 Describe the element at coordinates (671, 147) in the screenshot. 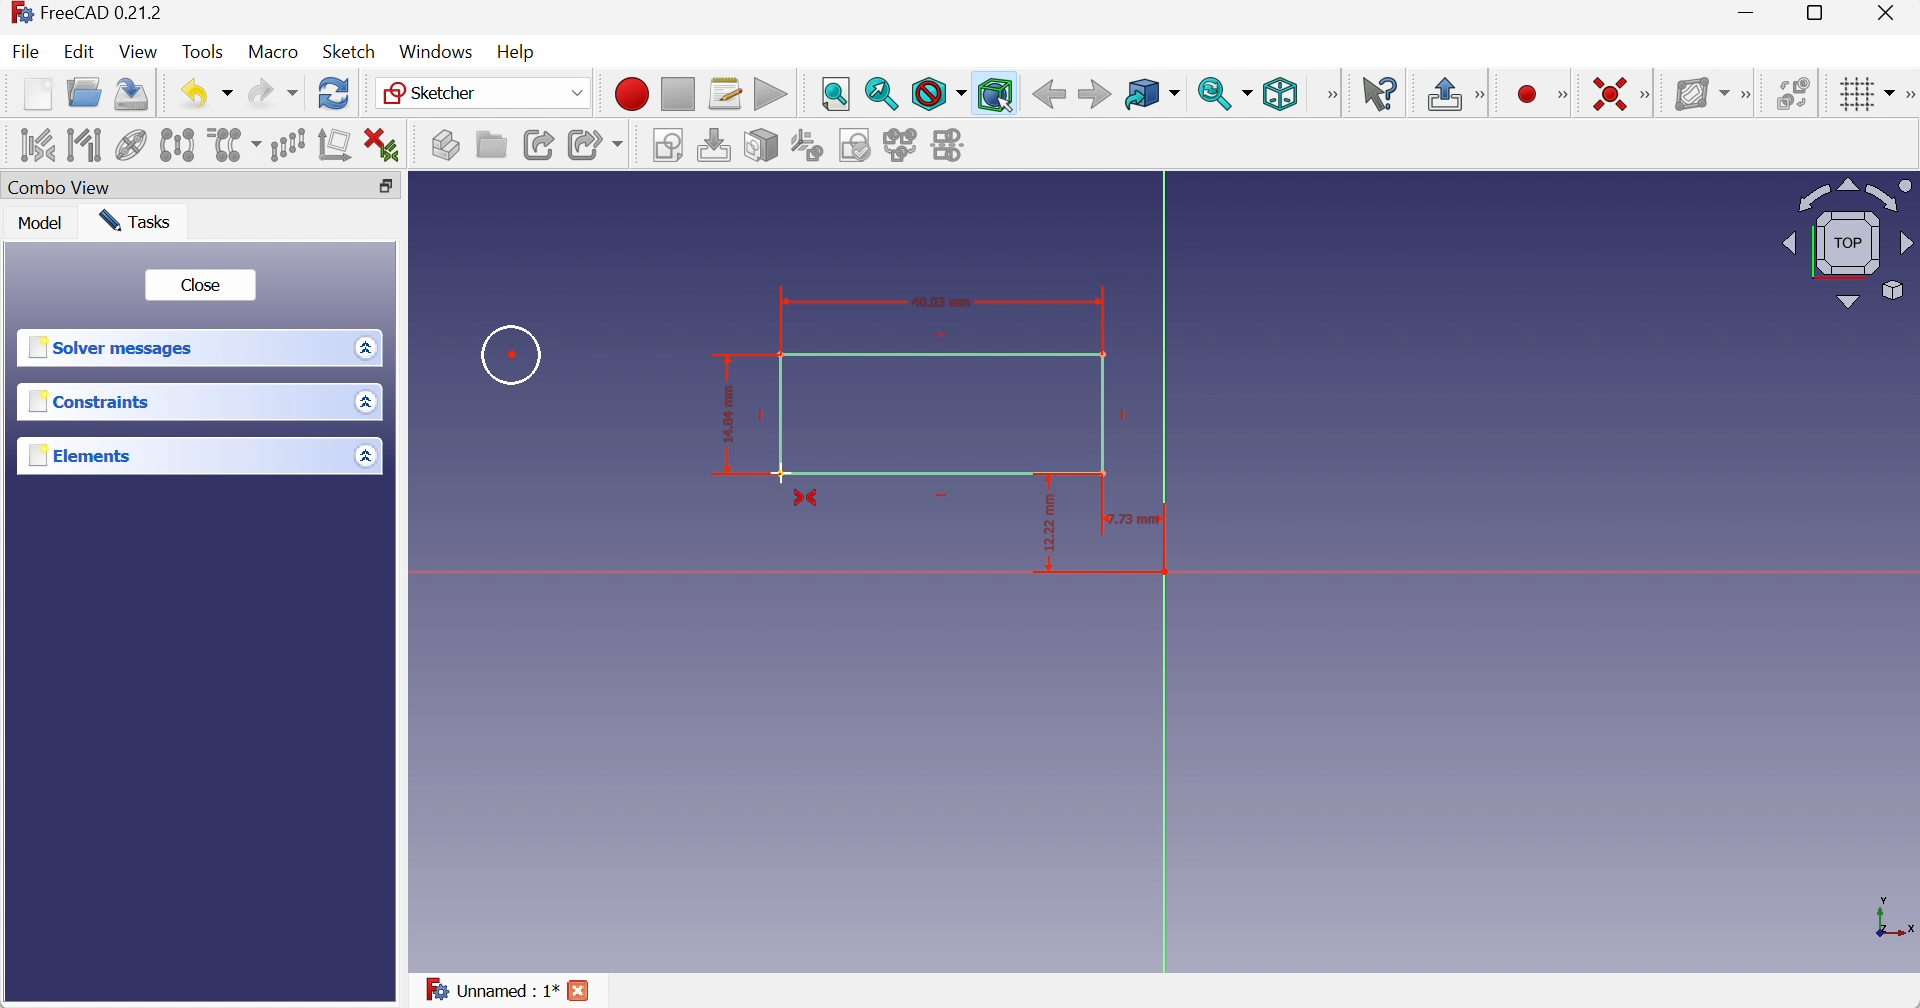

I see `Create sketch` at that location.